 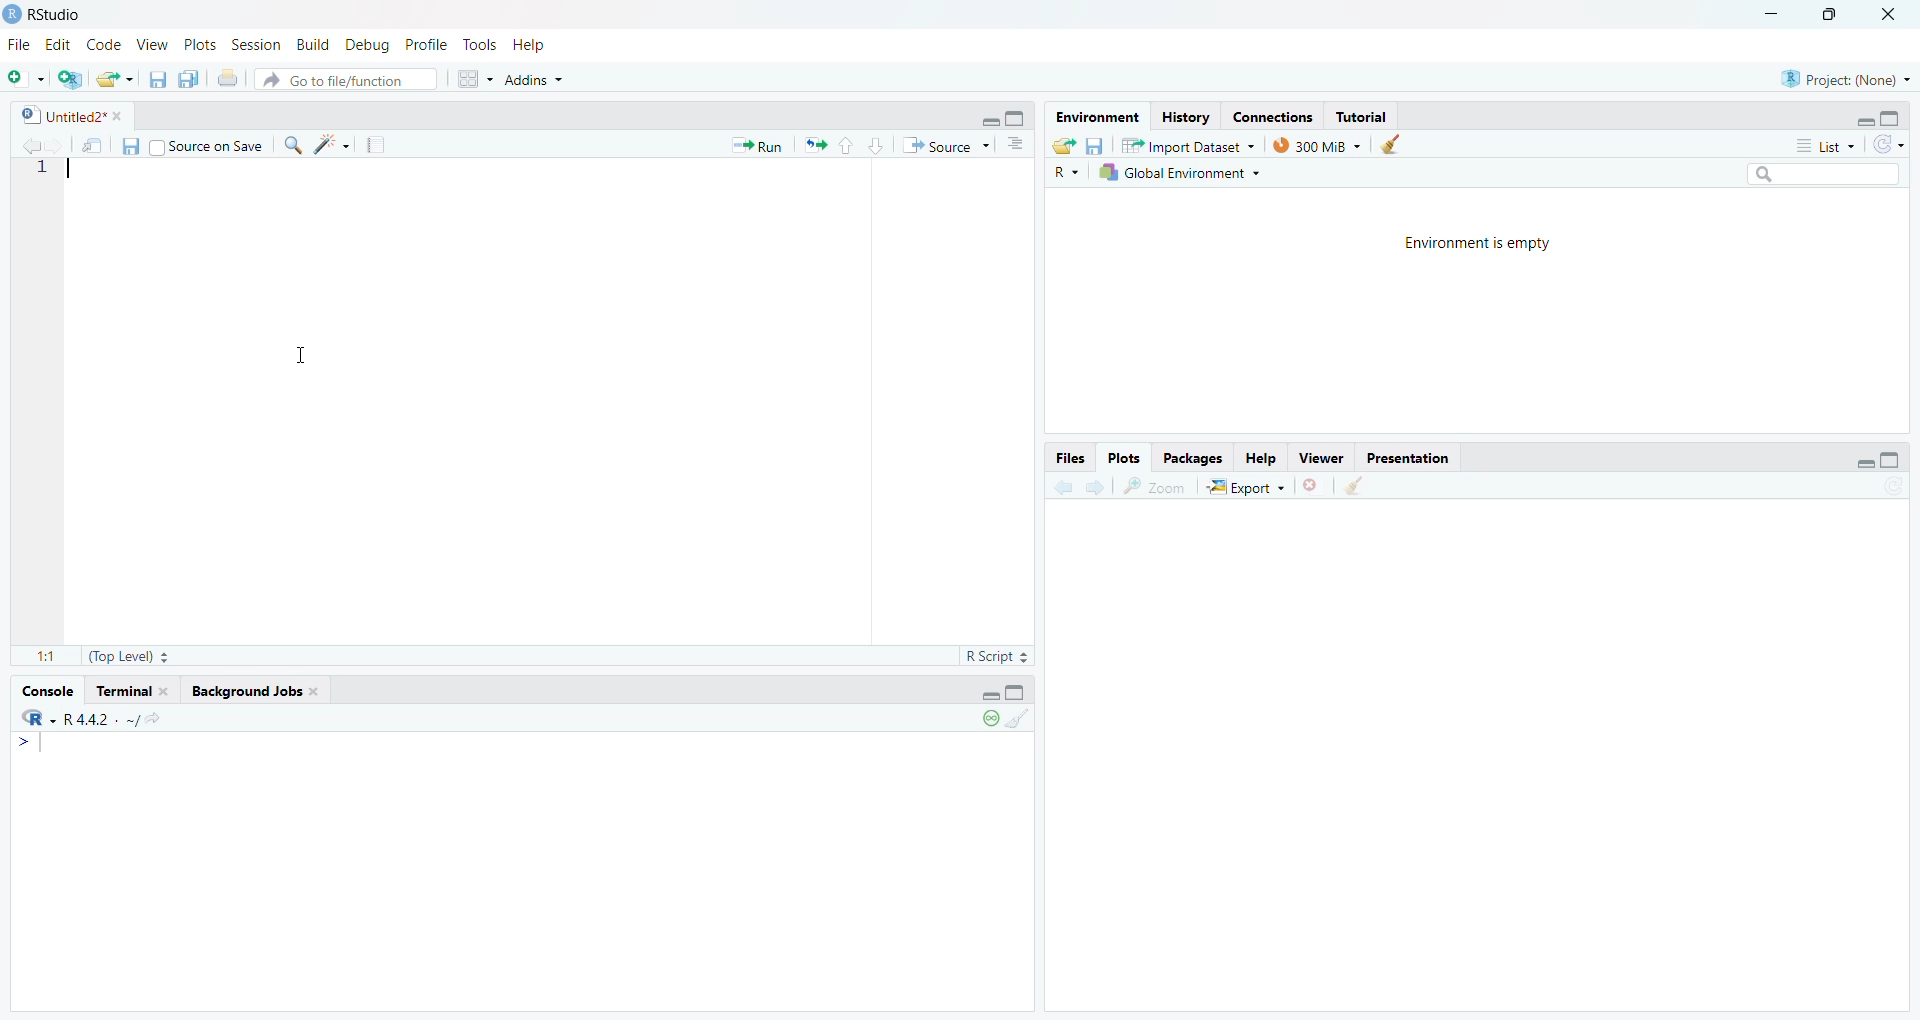 What do you see at coordinates (343, 79) in the screenshot?
I see ` Go to file/function` at bounding box center [343, 79].